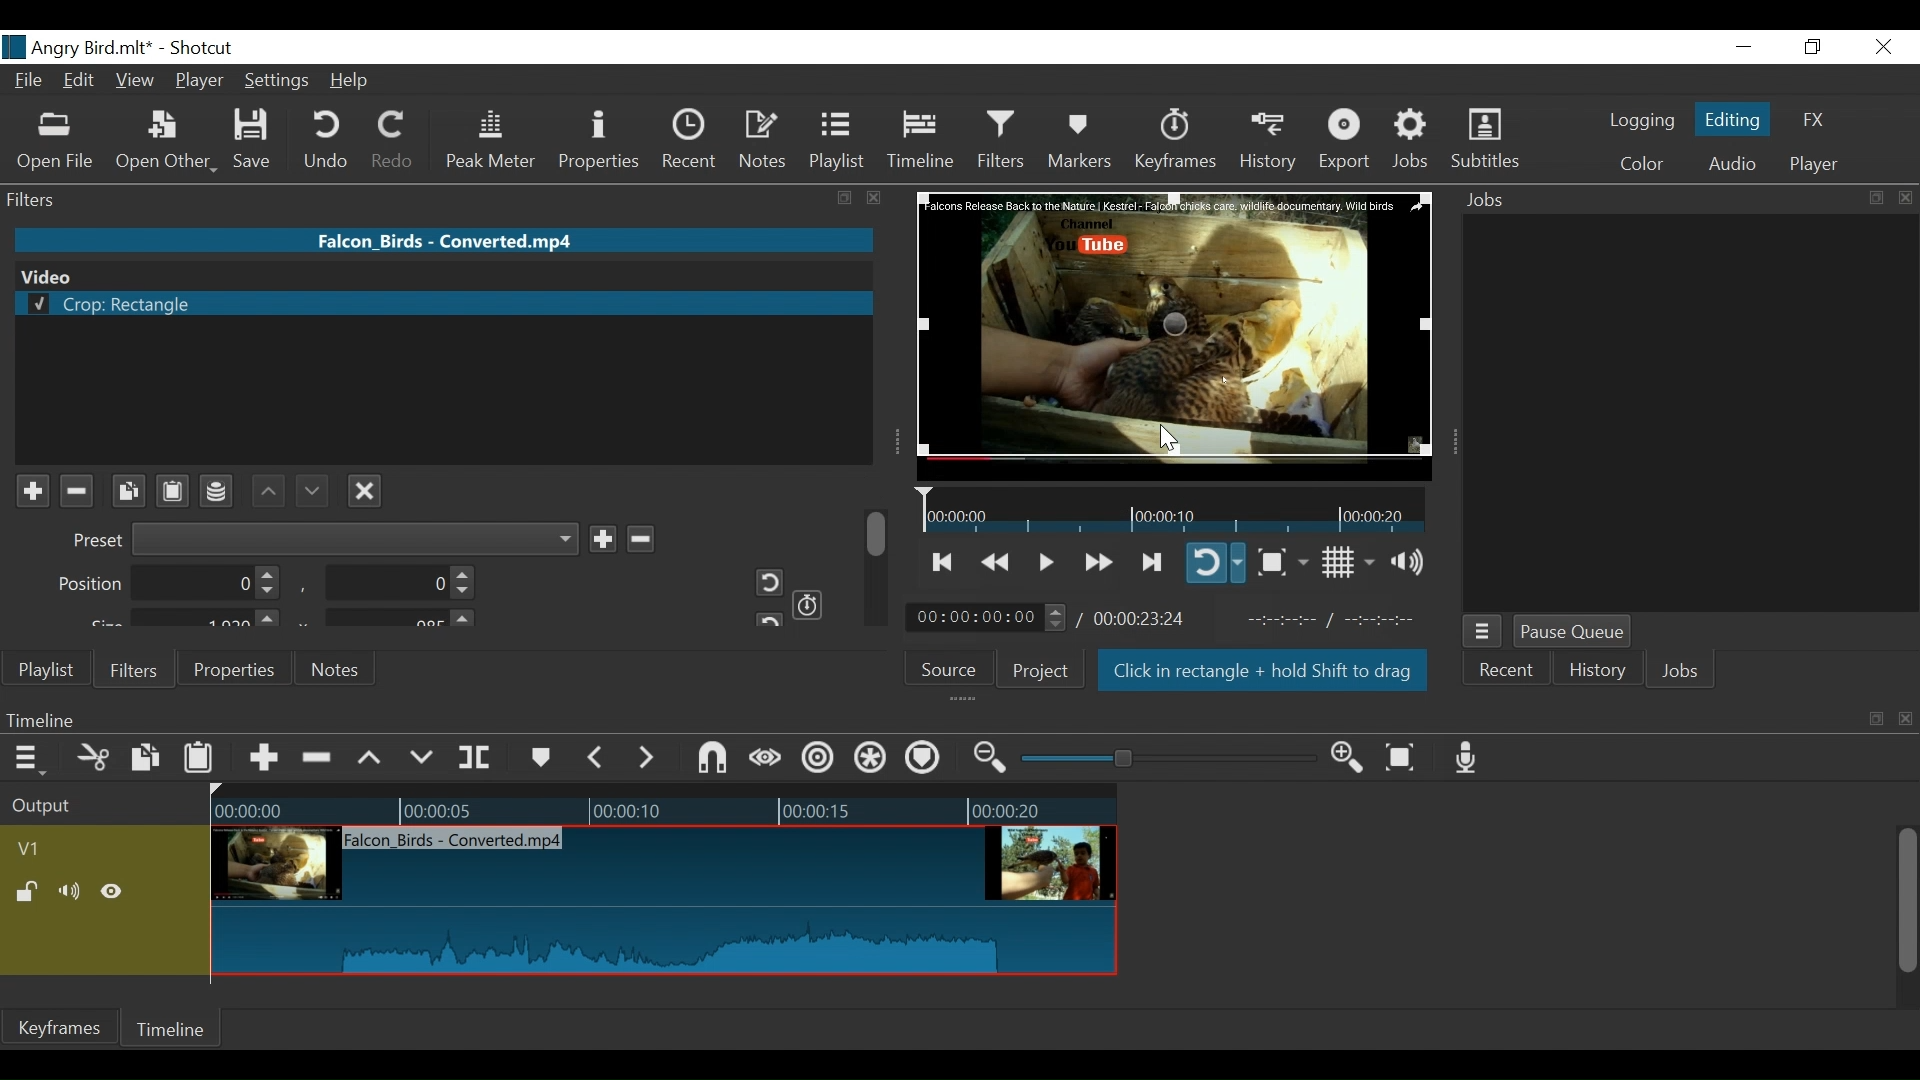  What do you see at coordinates (1813, 48) in the screenshot?
I see `Restore` at bounding box center [1813, 48].